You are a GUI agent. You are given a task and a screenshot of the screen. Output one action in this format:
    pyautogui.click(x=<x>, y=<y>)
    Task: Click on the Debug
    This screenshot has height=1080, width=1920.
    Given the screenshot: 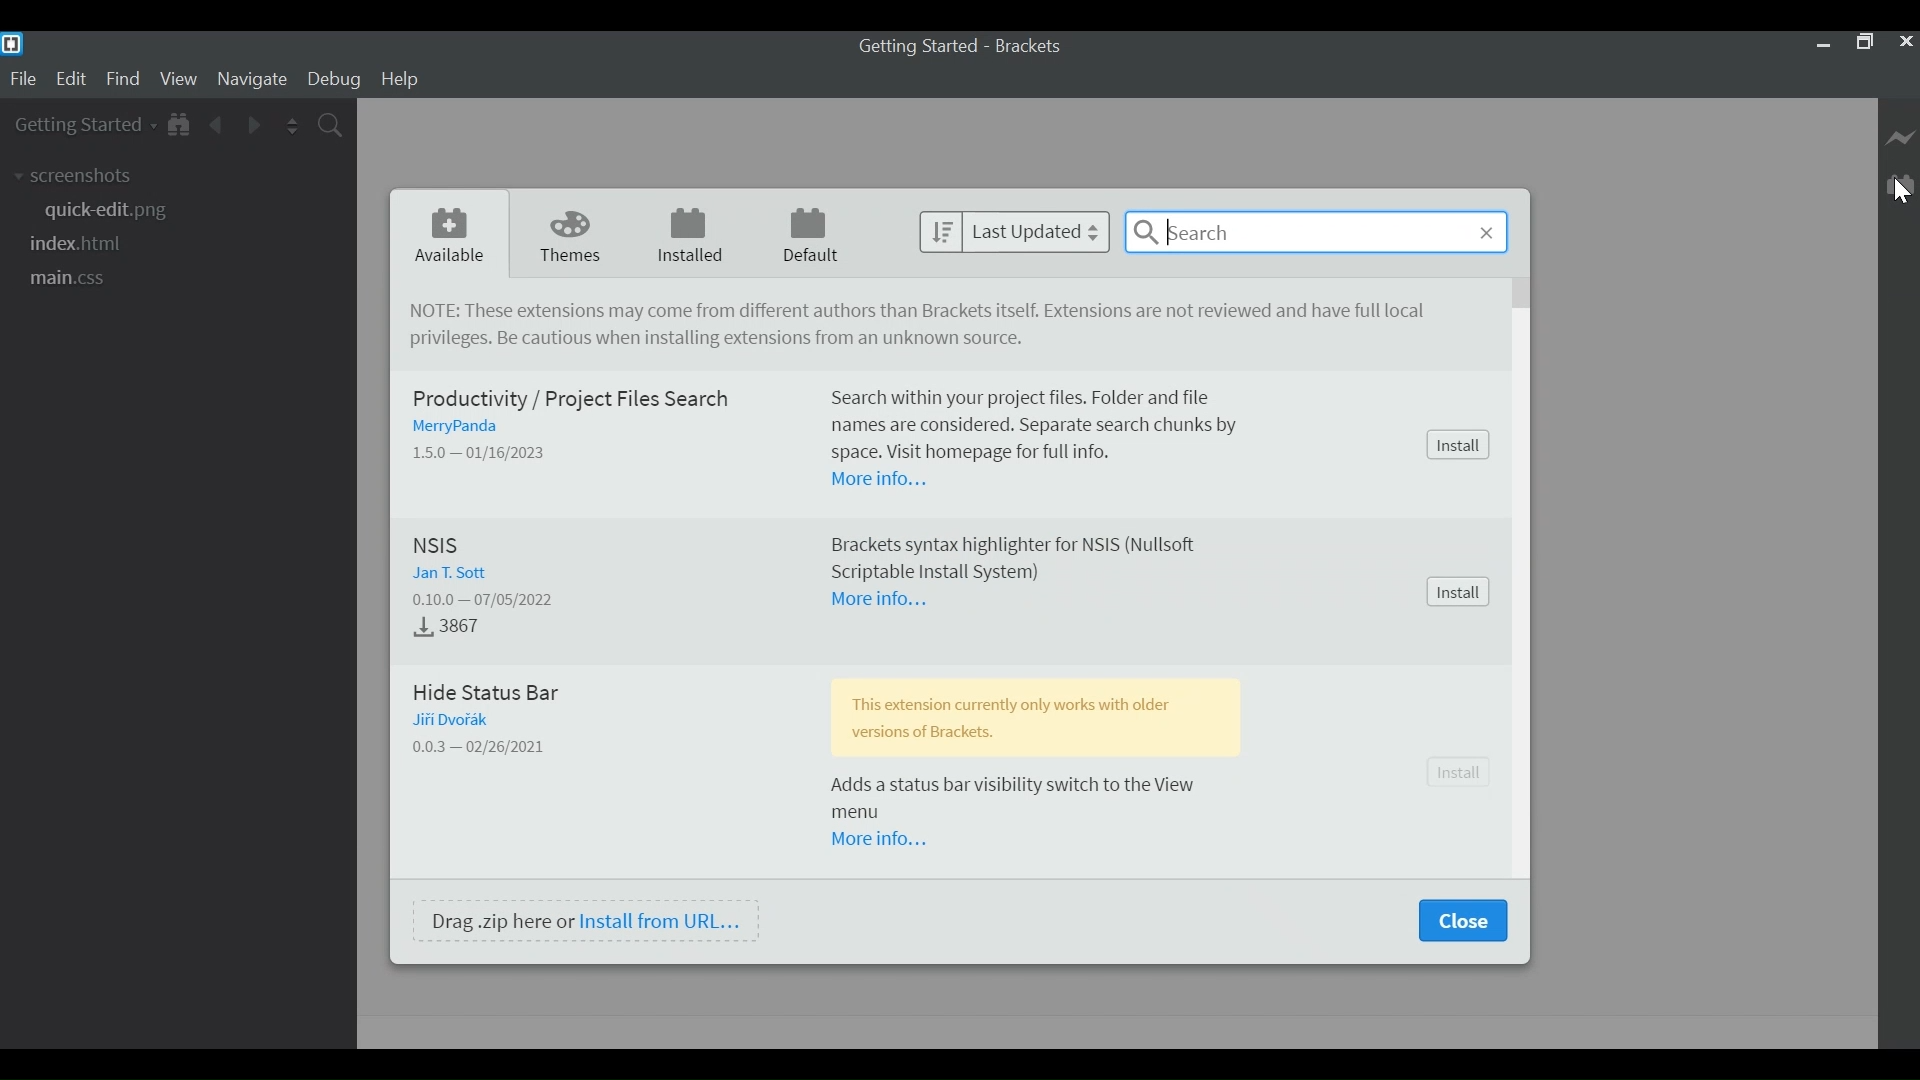 What is the action you would take?
    pyautogui.click(x=335, y=81)
    